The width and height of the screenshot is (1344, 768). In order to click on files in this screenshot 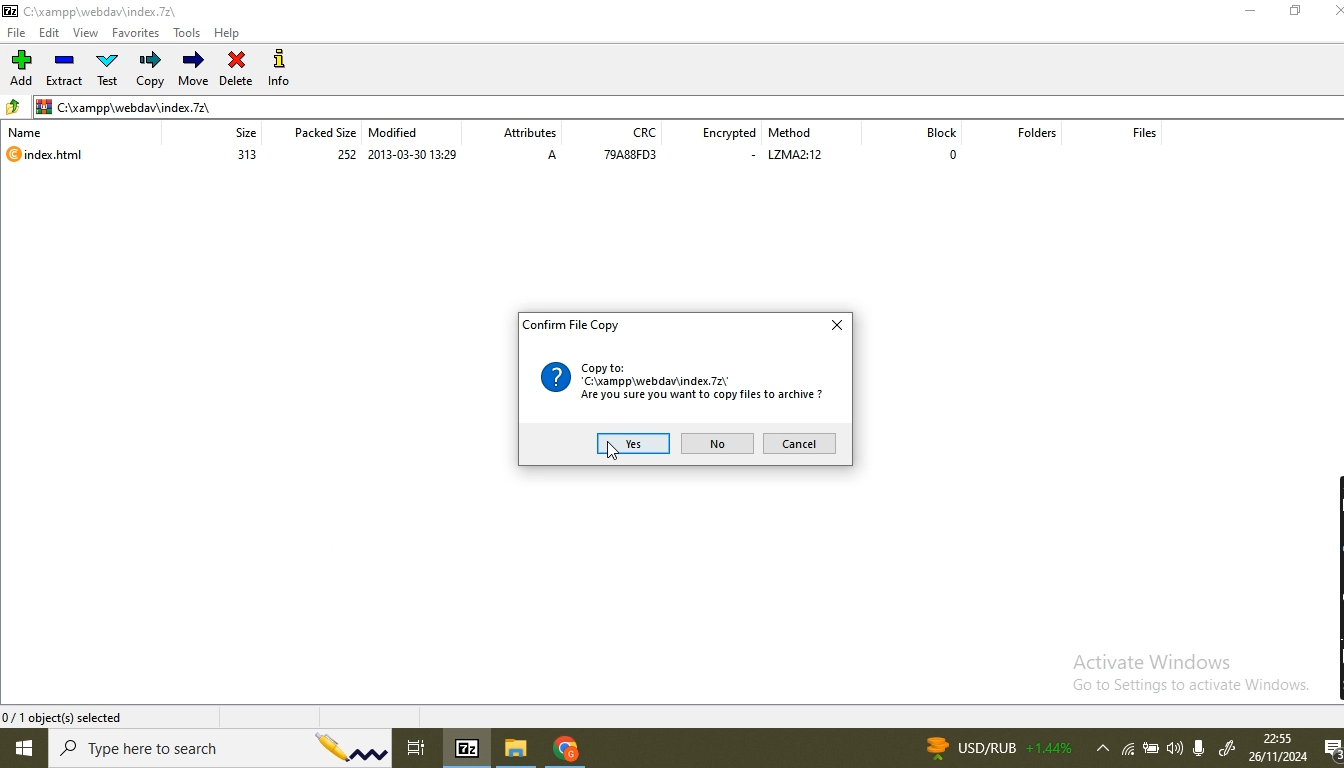, I will do `click(1149, 134)`.